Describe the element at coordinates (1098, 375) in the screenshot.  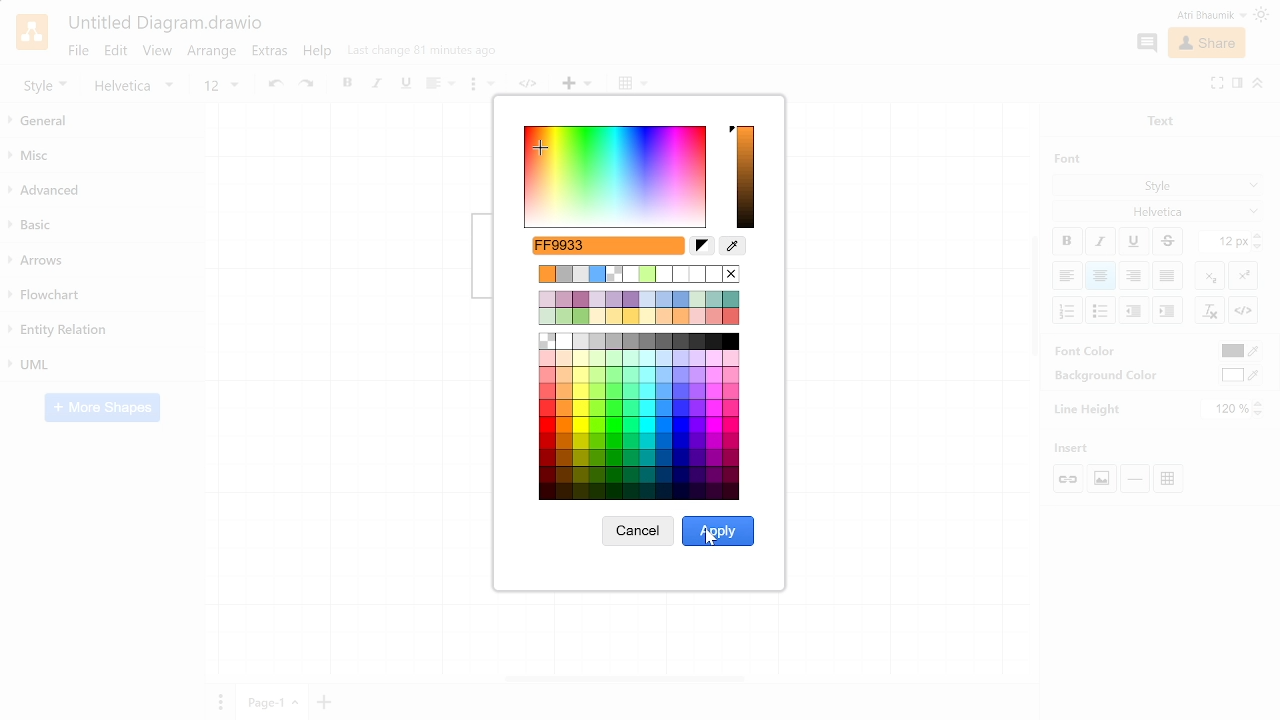
I see `background color` at that location.